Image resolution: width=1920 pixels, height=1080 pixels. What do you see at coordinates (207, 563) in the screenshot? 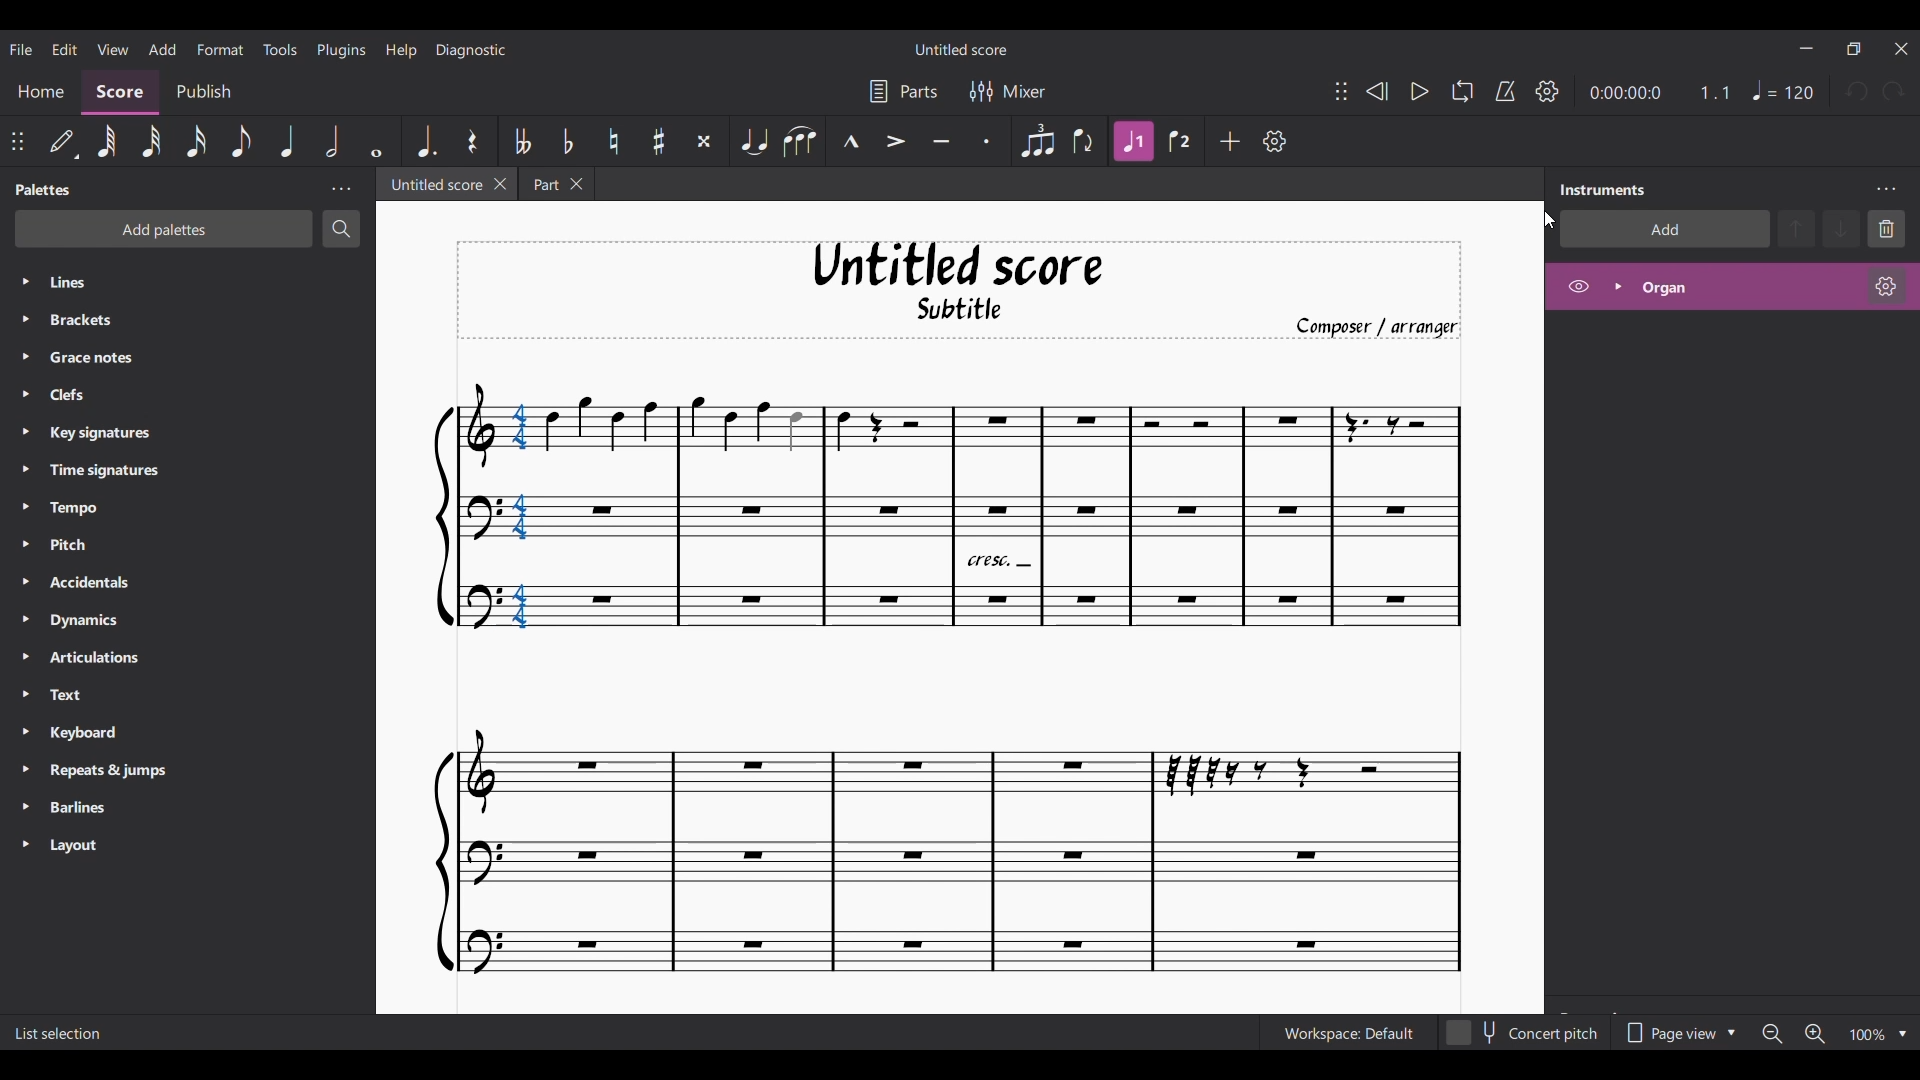
I see `Palette list` at bounding box center [207, 563].